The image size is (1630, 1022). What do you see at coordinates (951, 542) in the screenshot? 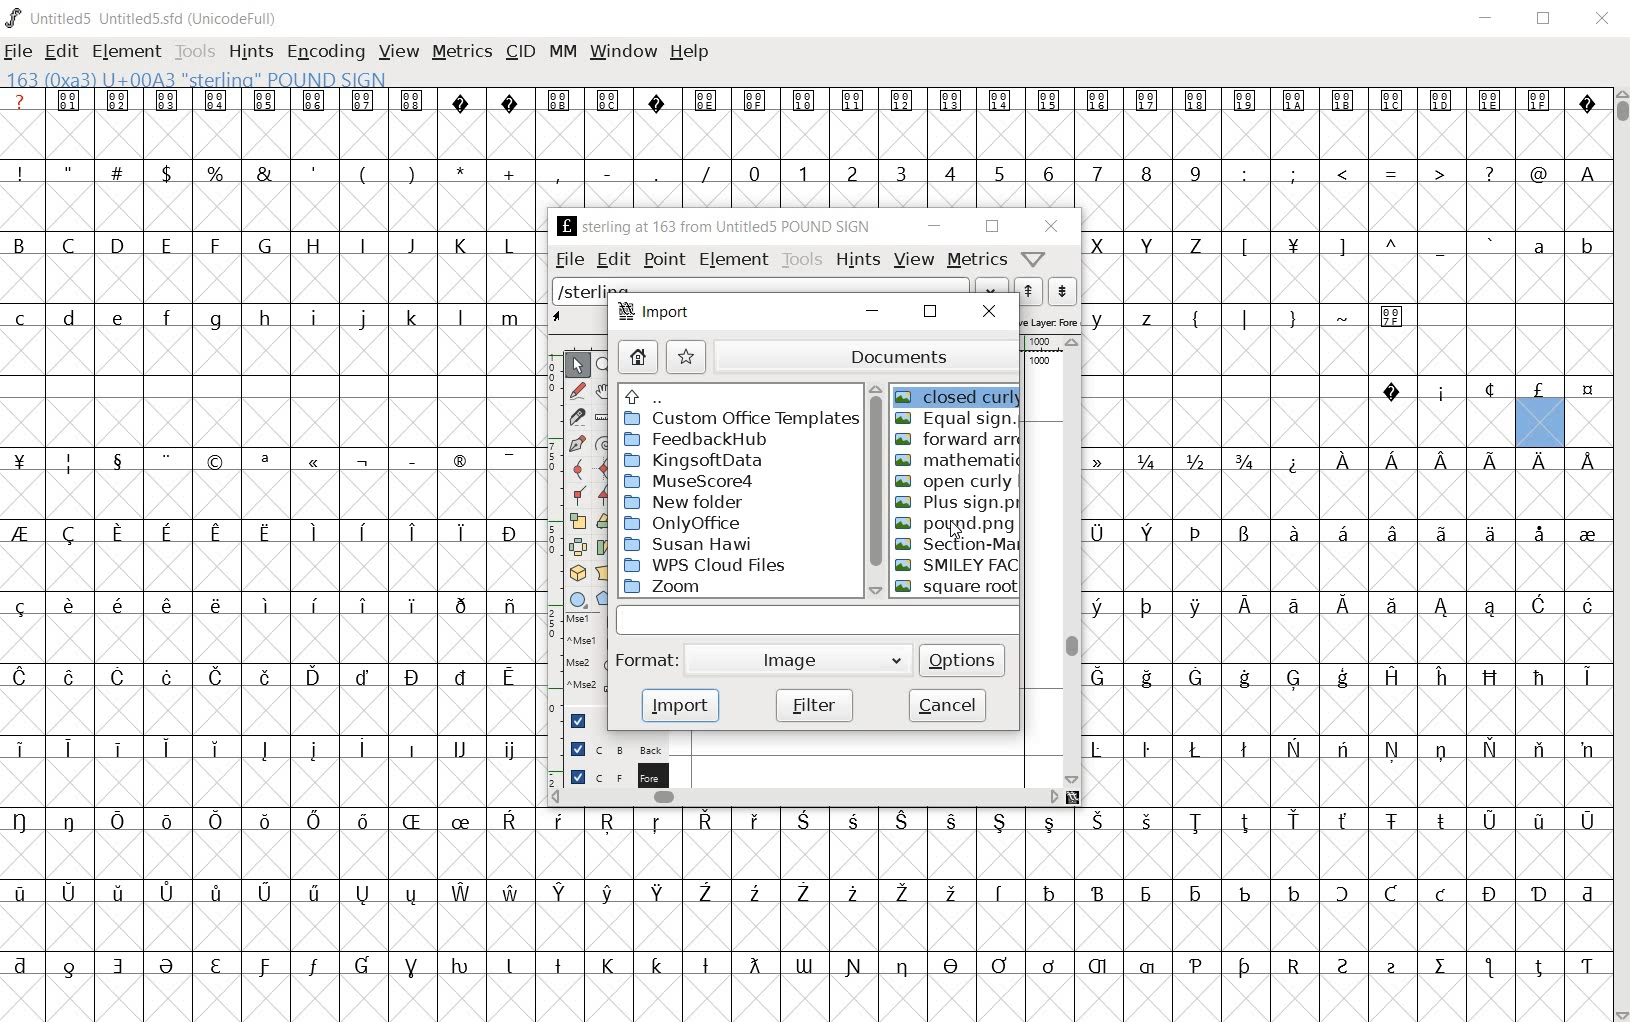
I see `Section-Mz` at bounding box center [951, 542].